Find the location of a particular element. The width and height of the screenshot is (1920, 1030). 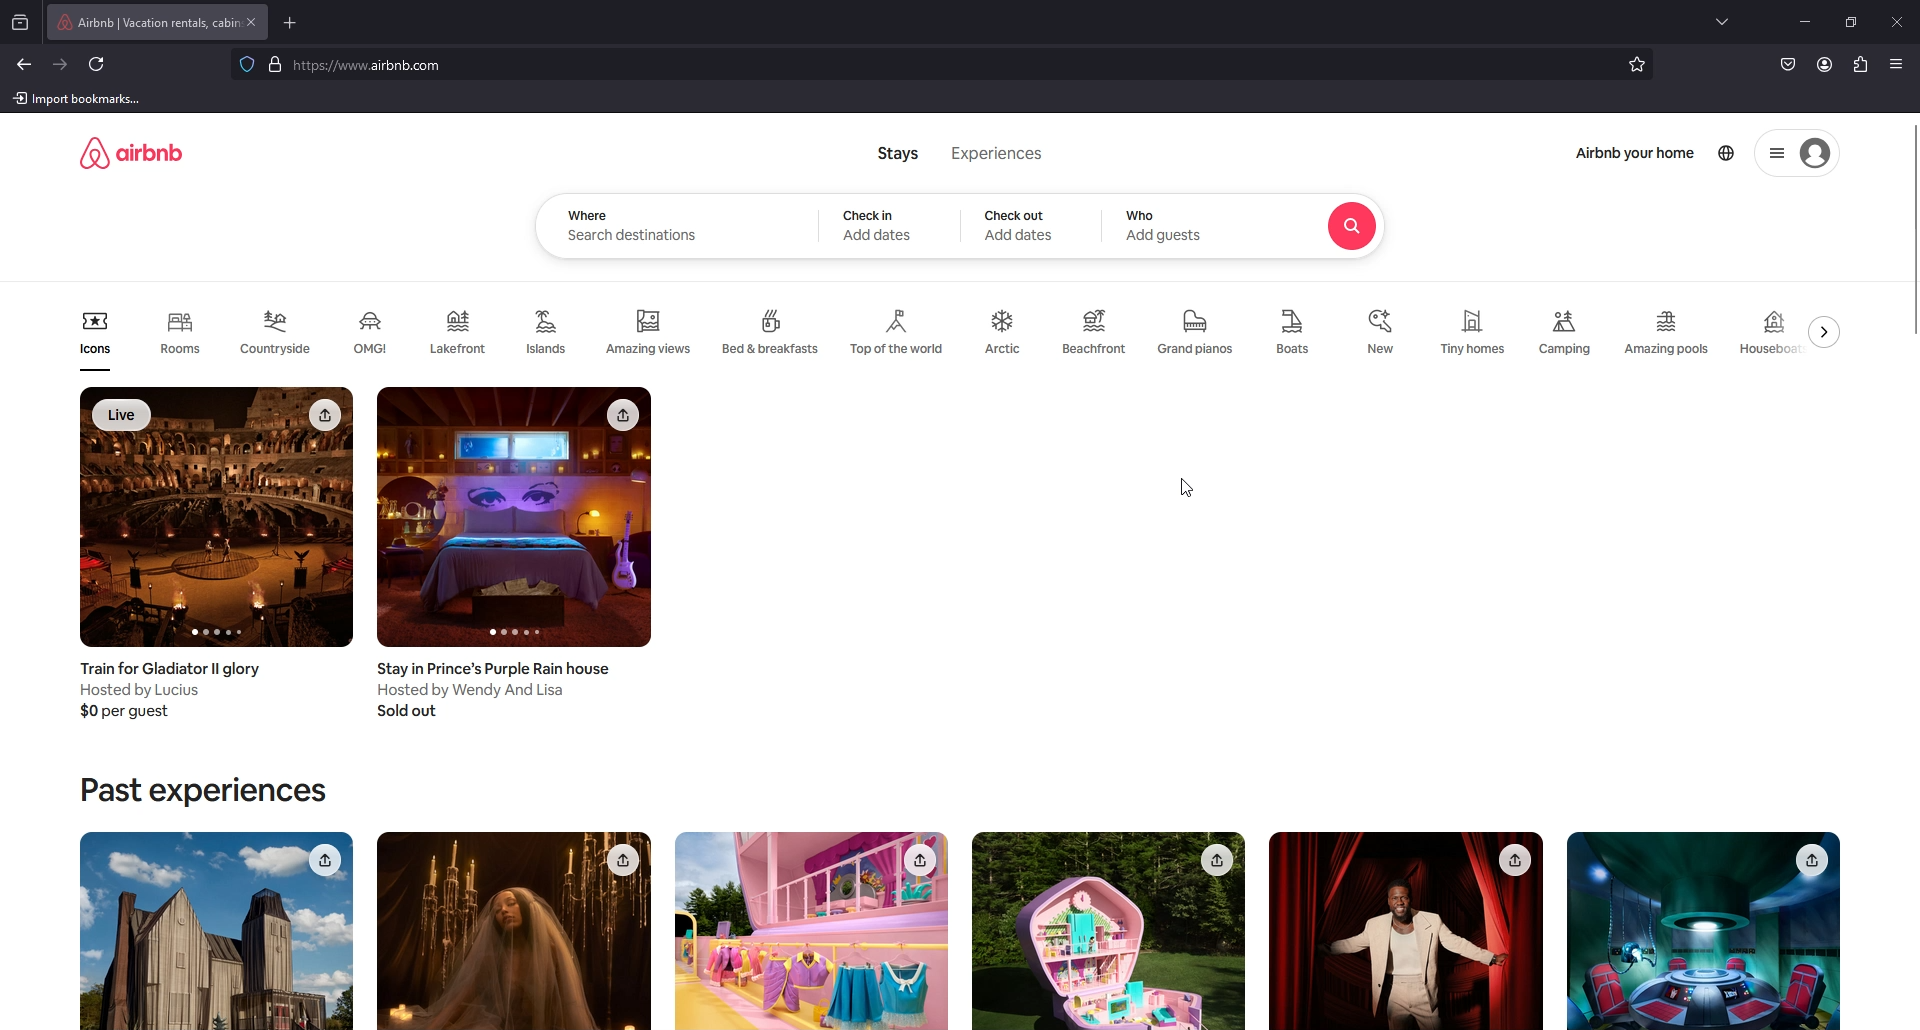

image is located at coordinates (1108, 931).